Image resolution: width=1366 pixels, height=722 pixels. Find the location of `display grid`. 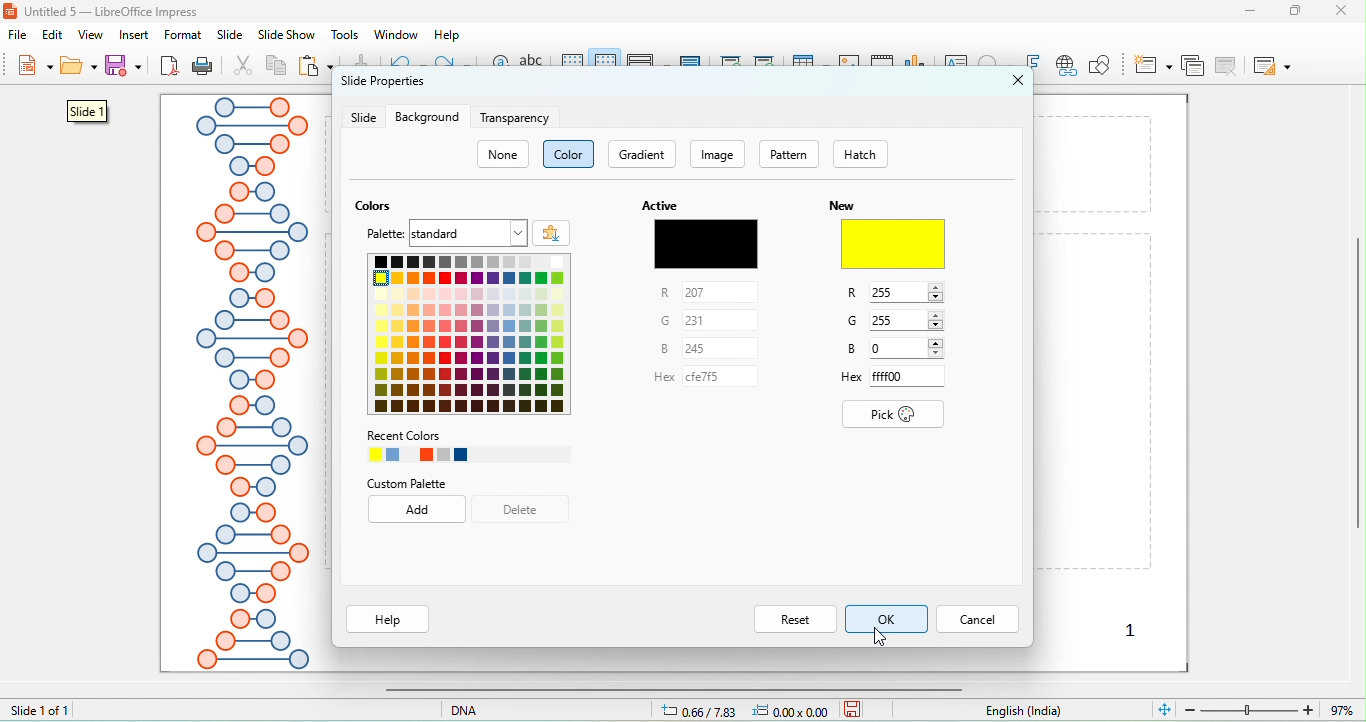

display grid is located at coordinates (573, 64).